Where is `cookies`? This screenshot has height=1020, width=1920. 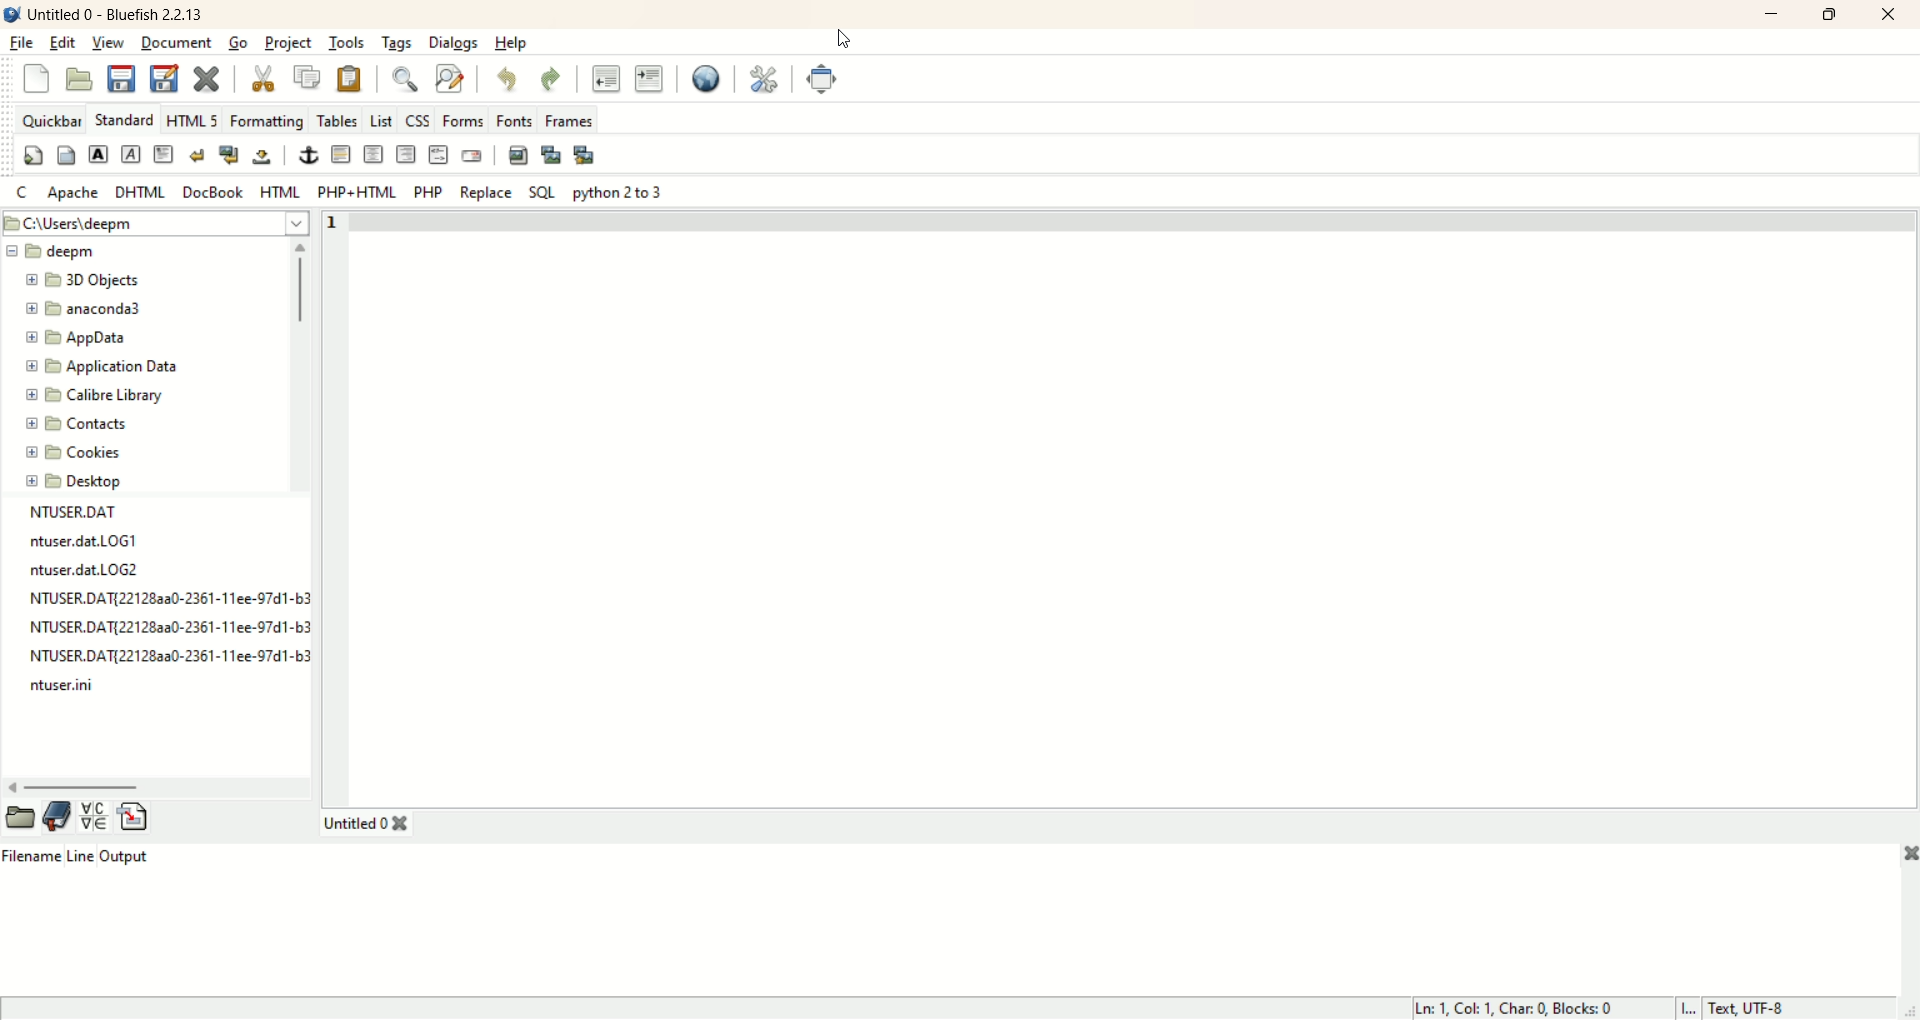 cookies is located at coordinates (76, 455).